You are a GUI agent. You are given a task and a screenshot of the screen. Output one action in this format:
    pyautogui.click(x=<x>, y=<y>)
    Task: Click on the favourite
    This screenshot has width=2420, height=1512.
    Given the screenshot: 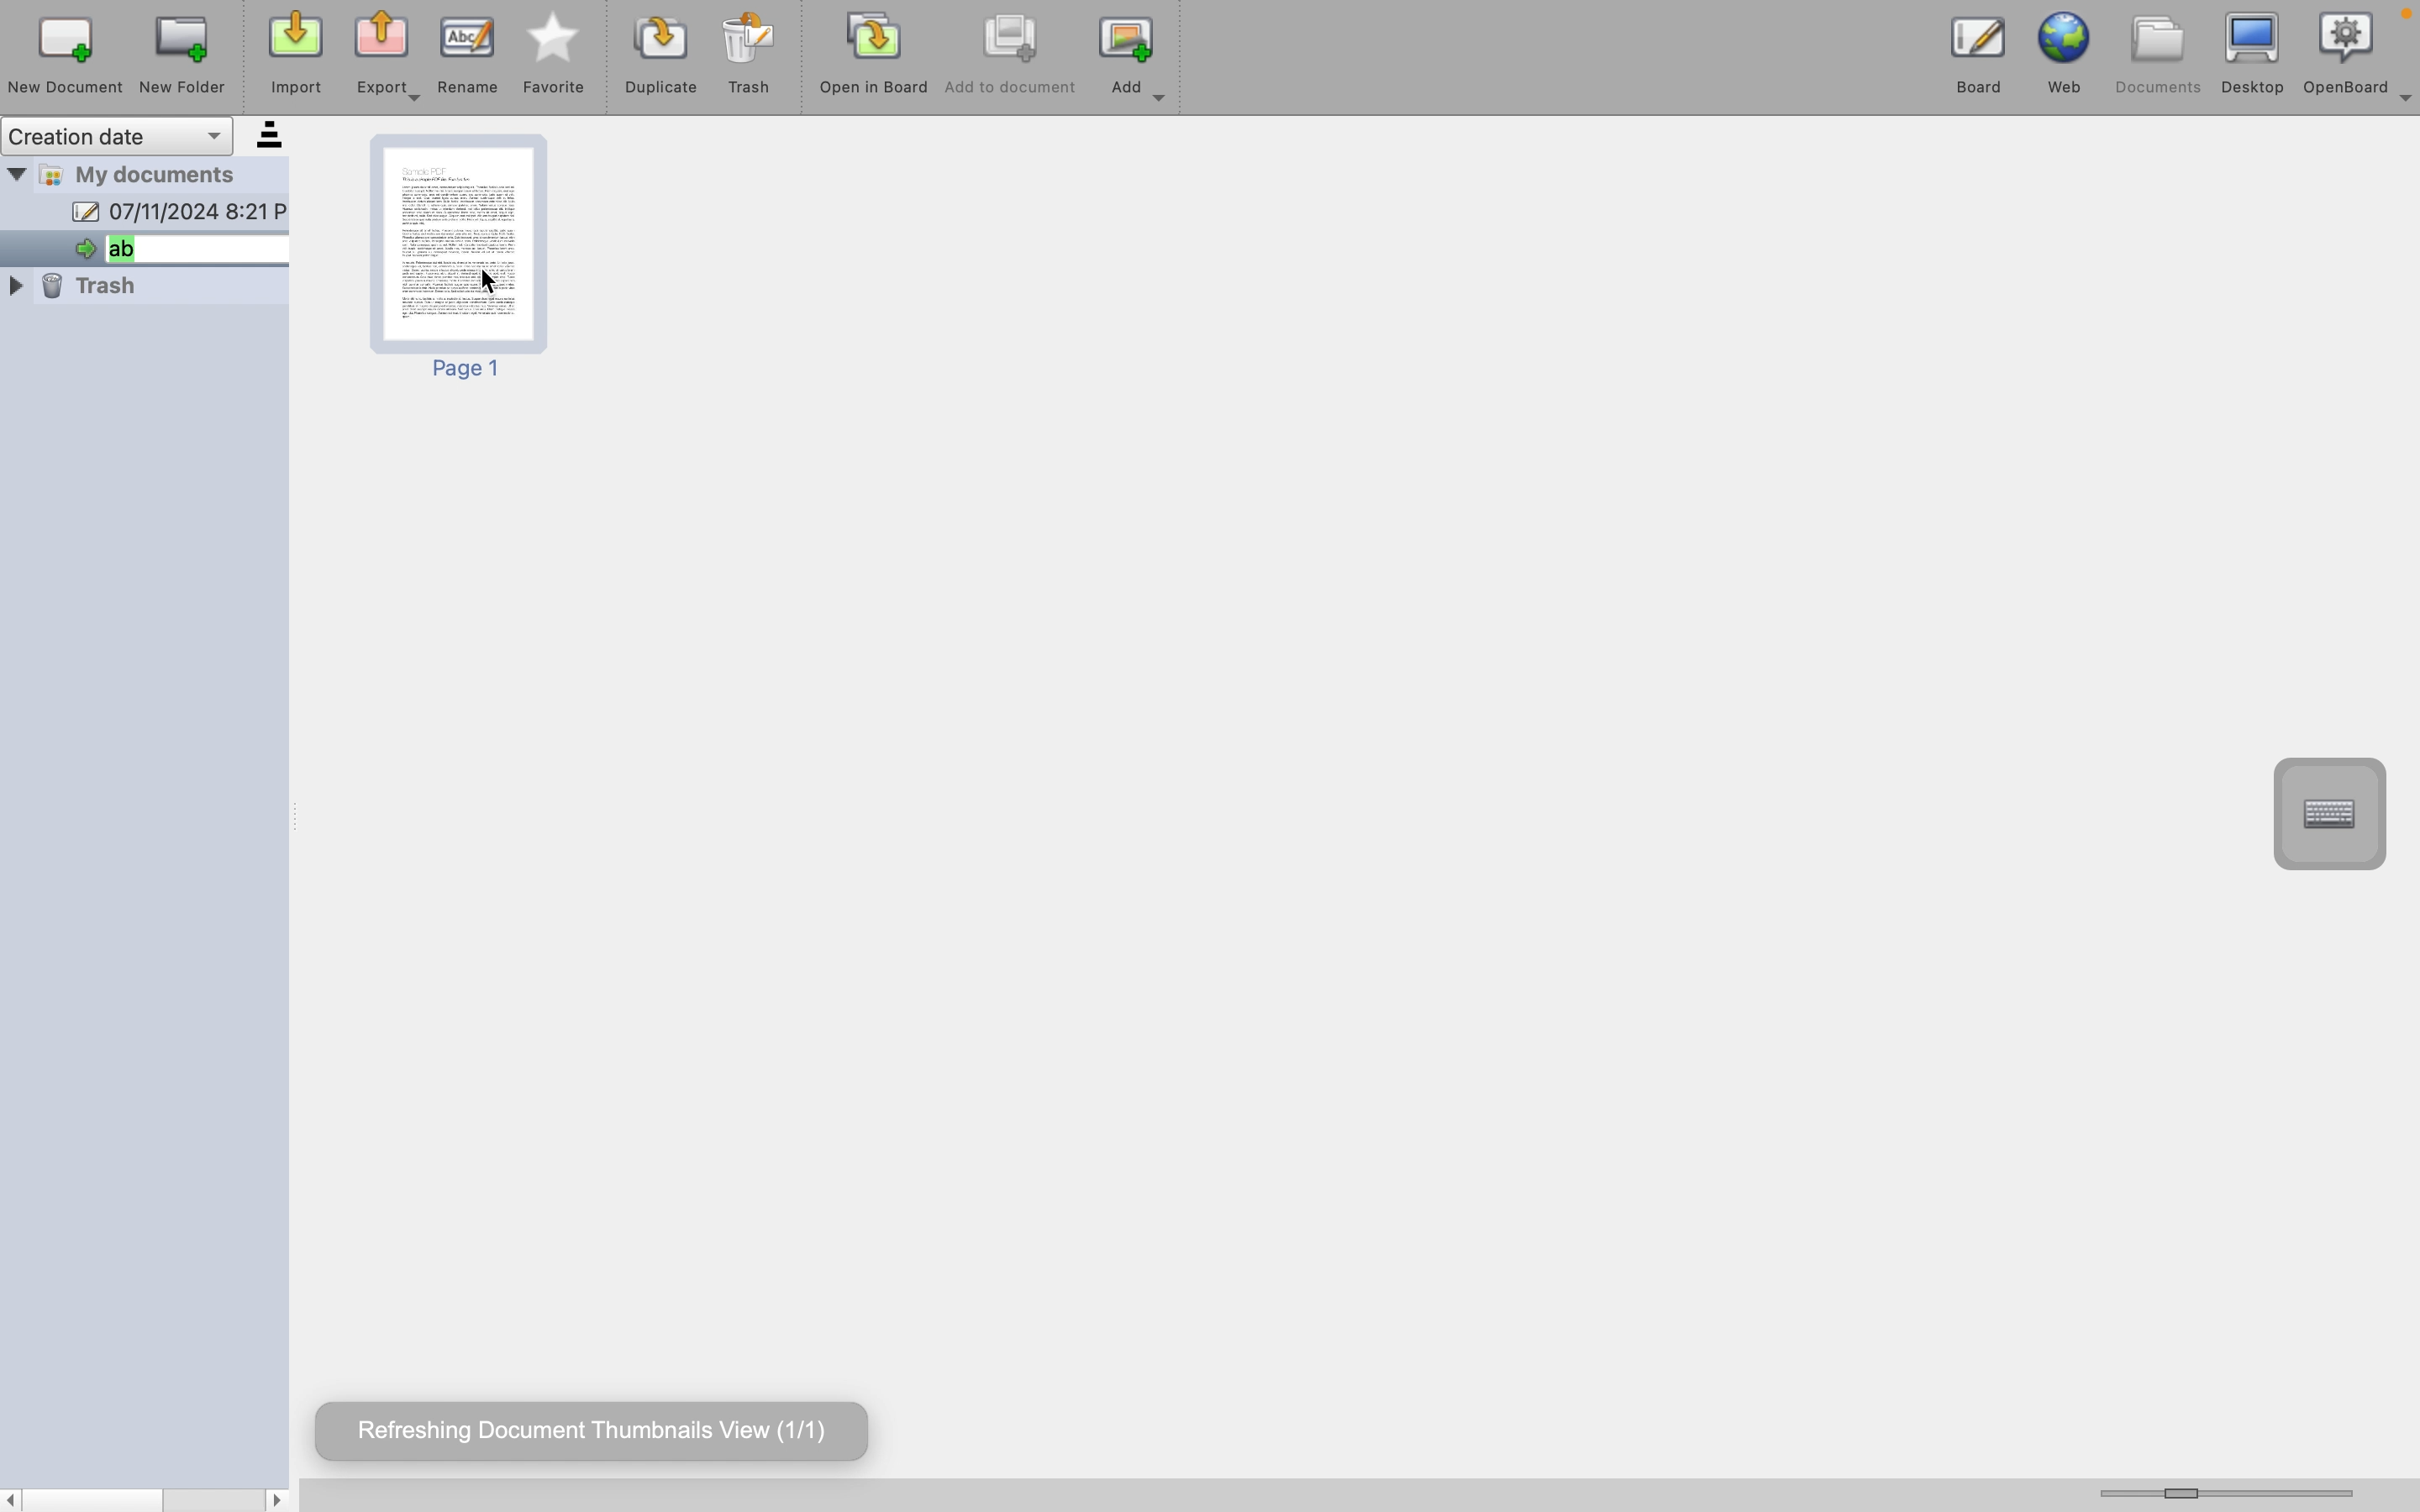 What is the action you would take?
    pyautogui.click(x=556, y=58)
    